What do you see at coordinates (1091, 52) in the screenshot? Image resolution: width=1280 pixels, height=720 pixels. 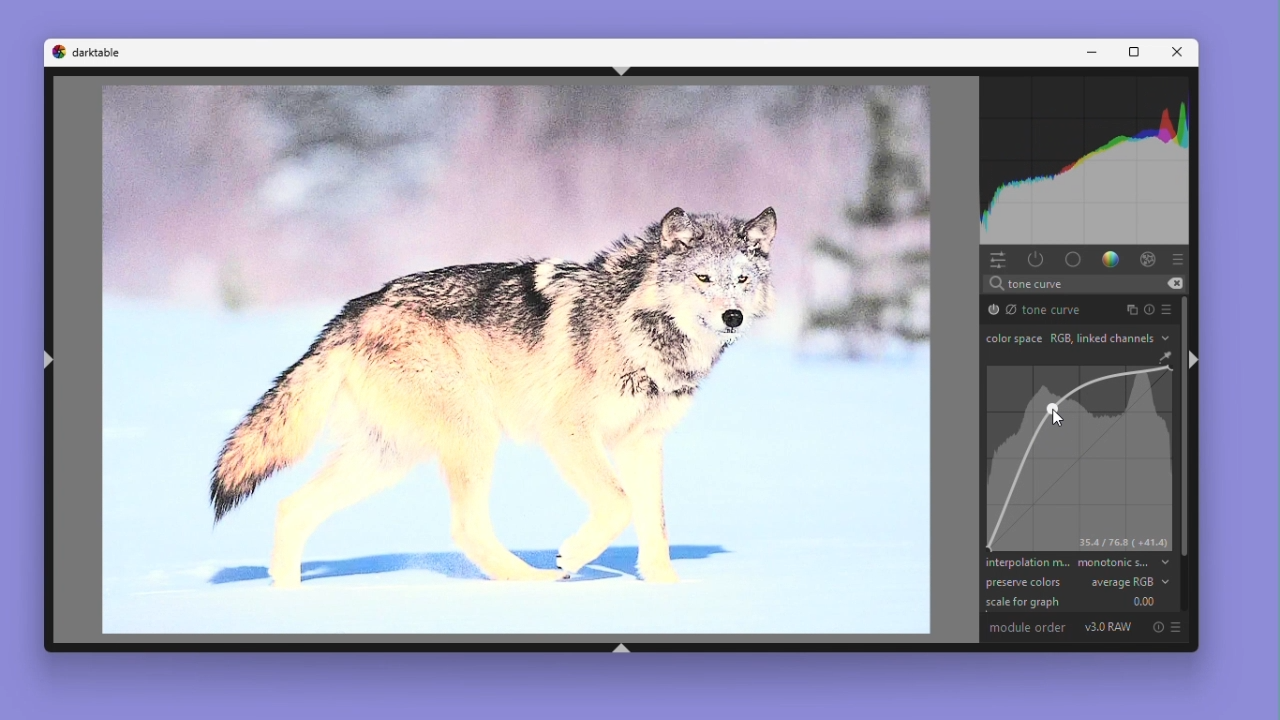 I see `Minimise` at bounding box center [1091, 52].